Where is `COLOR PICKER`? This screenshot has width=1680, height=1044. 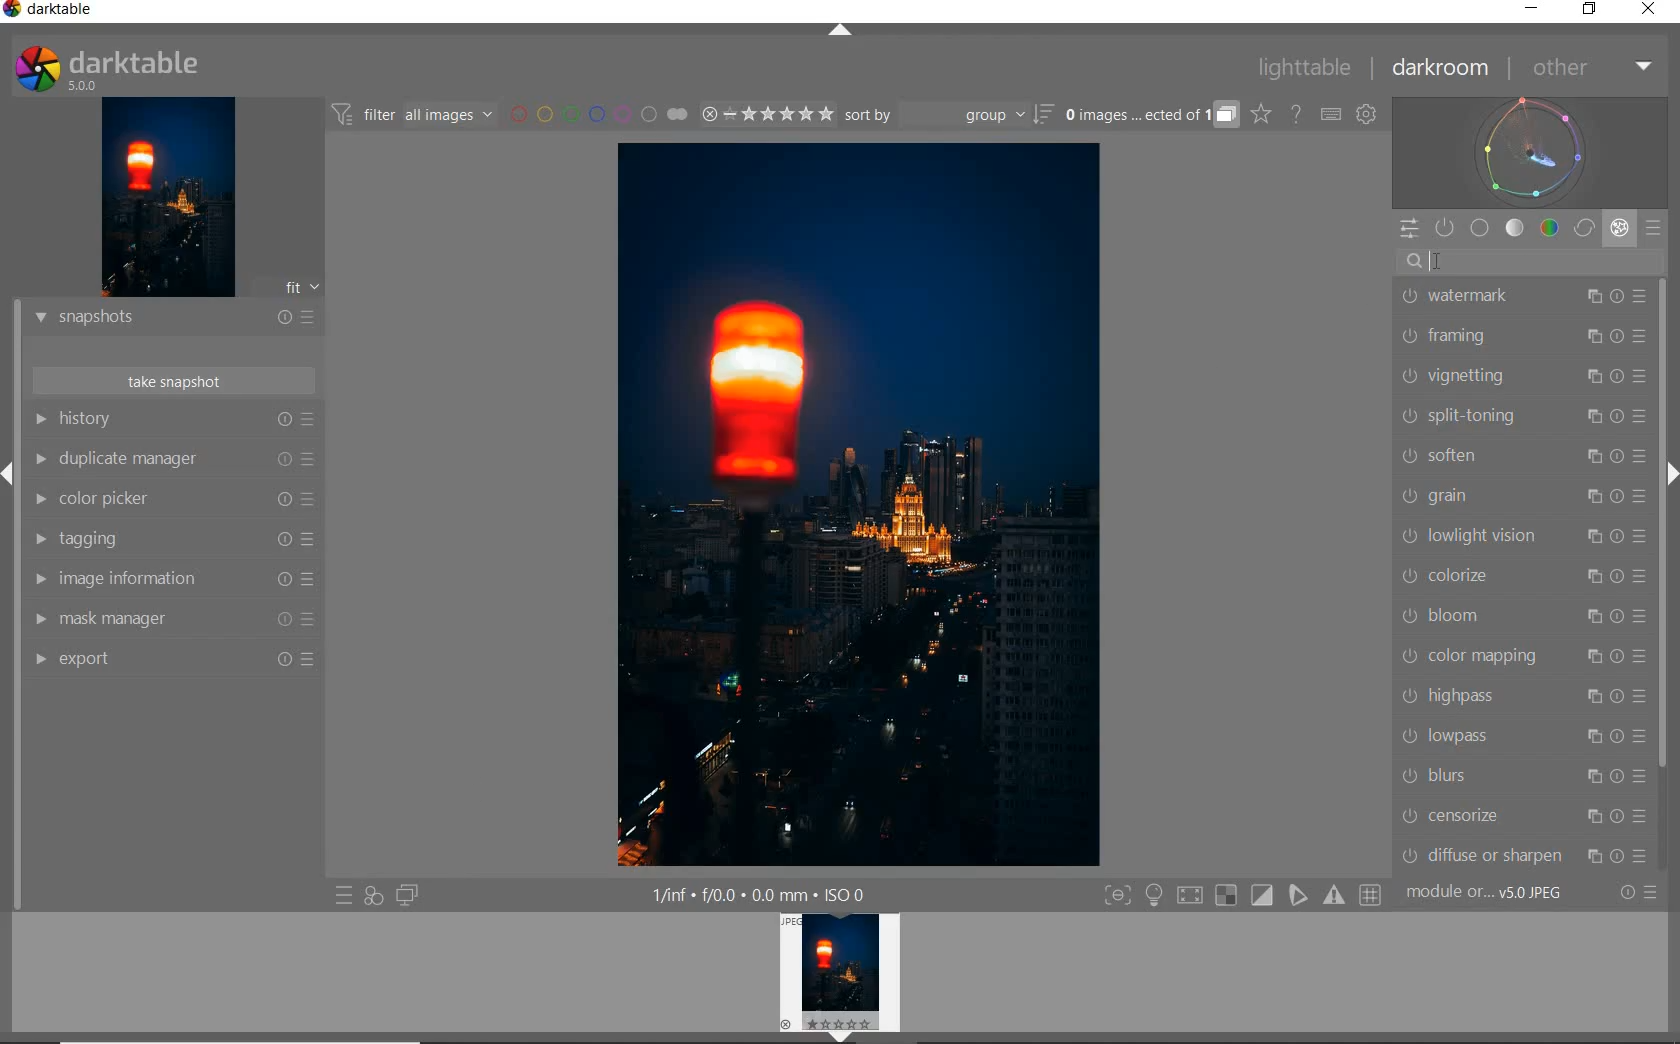
COLOR PICKER is located at coordinates (143, 501).